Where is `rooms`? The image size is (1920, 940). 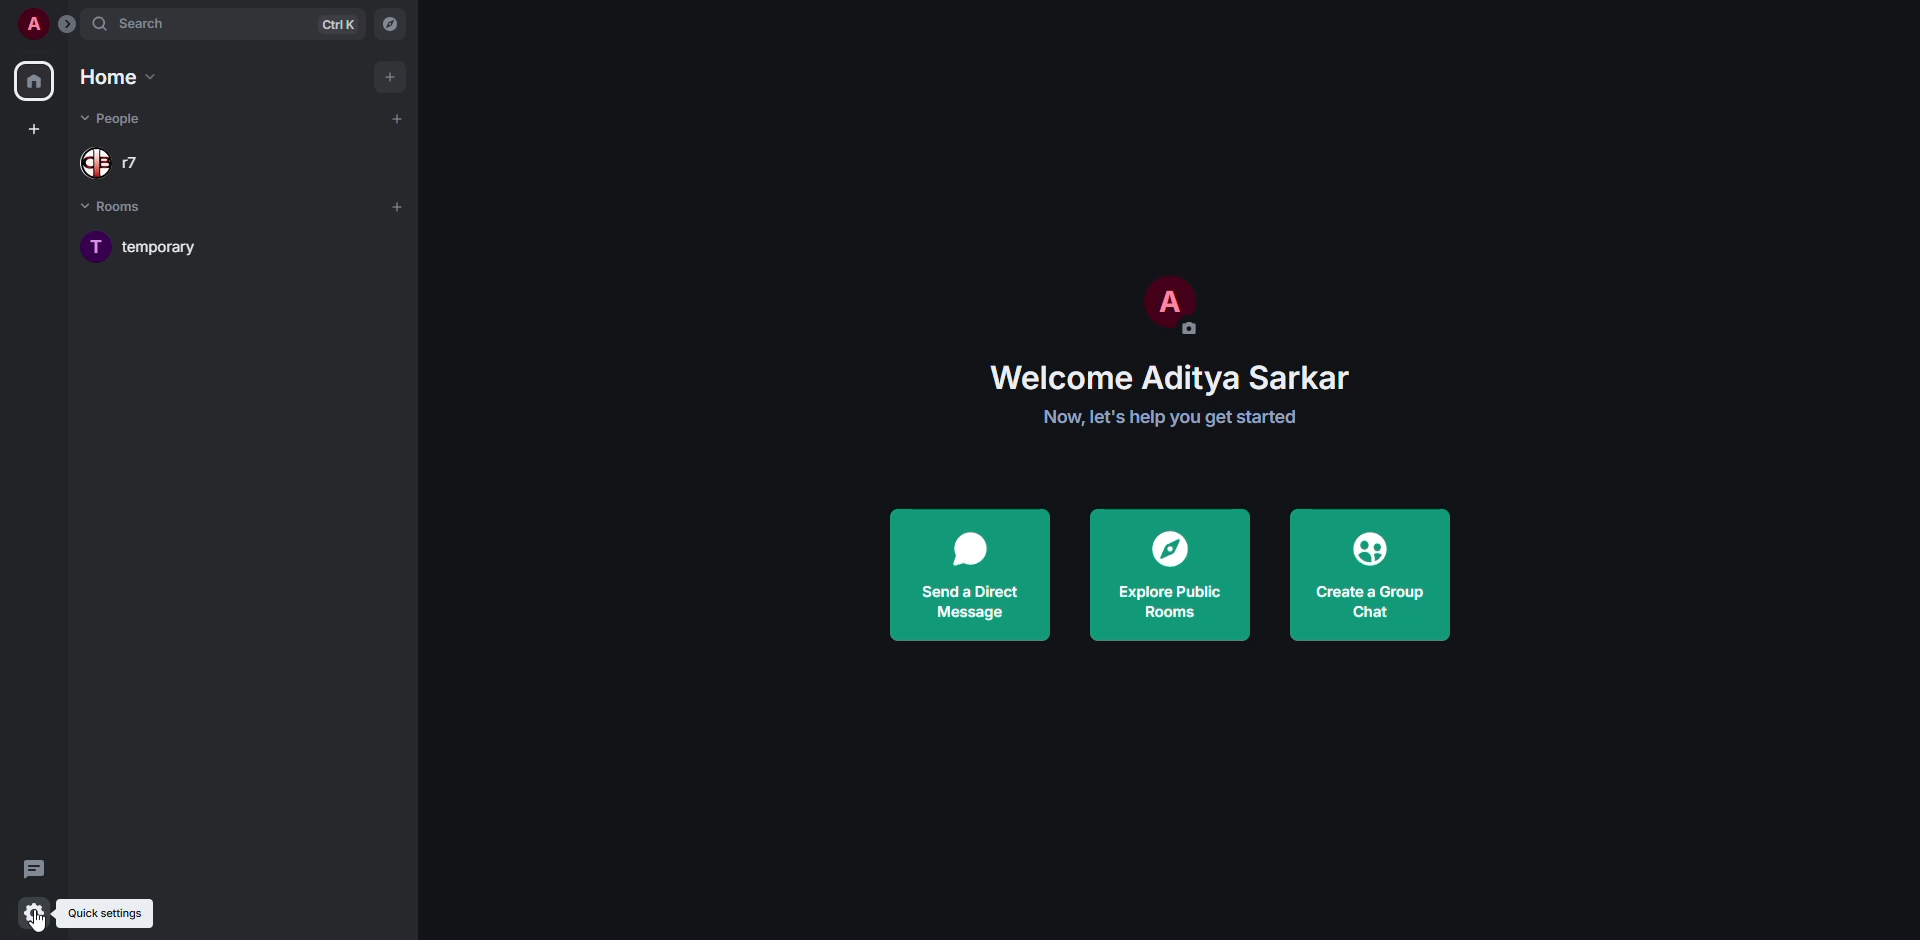
rooms is located at coordinates (116, 207).